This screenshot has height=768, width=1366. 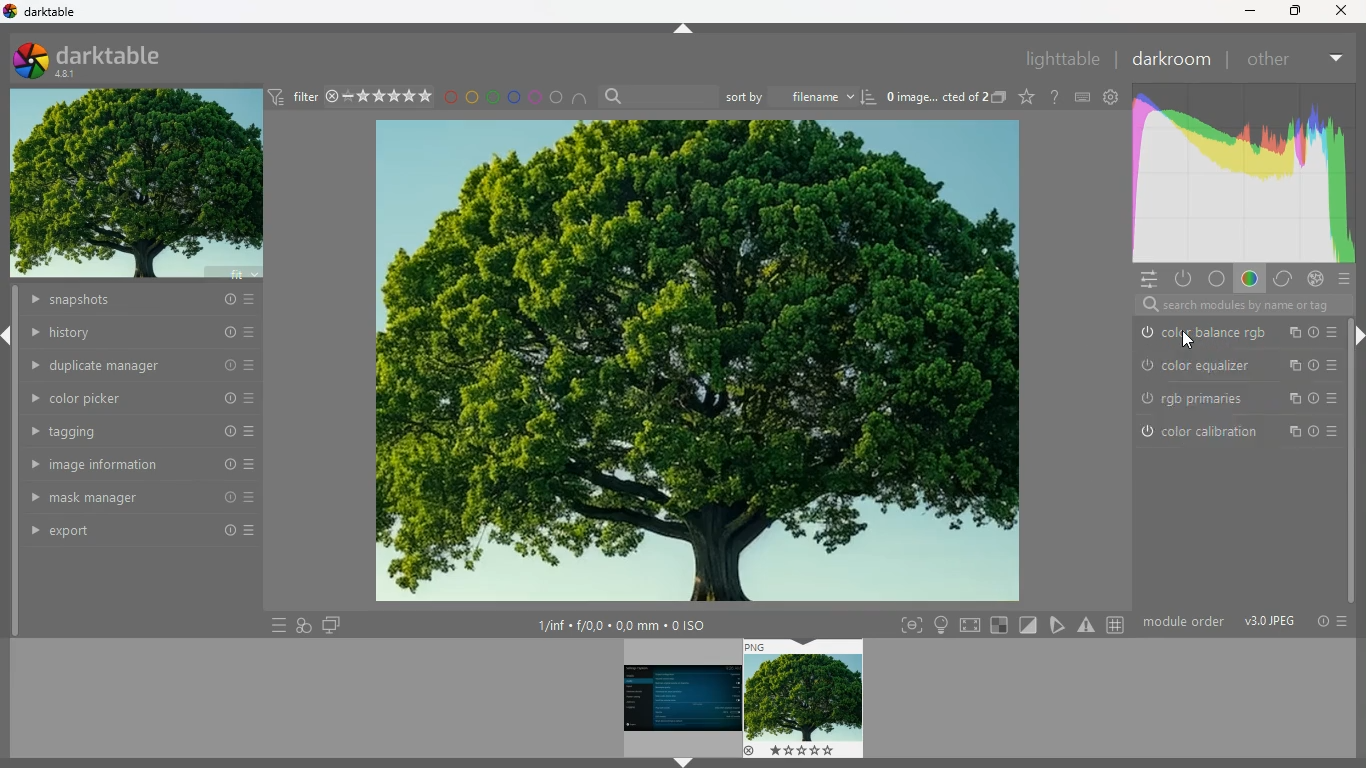 I want to click on semi circle, so click(x=585, y=101).